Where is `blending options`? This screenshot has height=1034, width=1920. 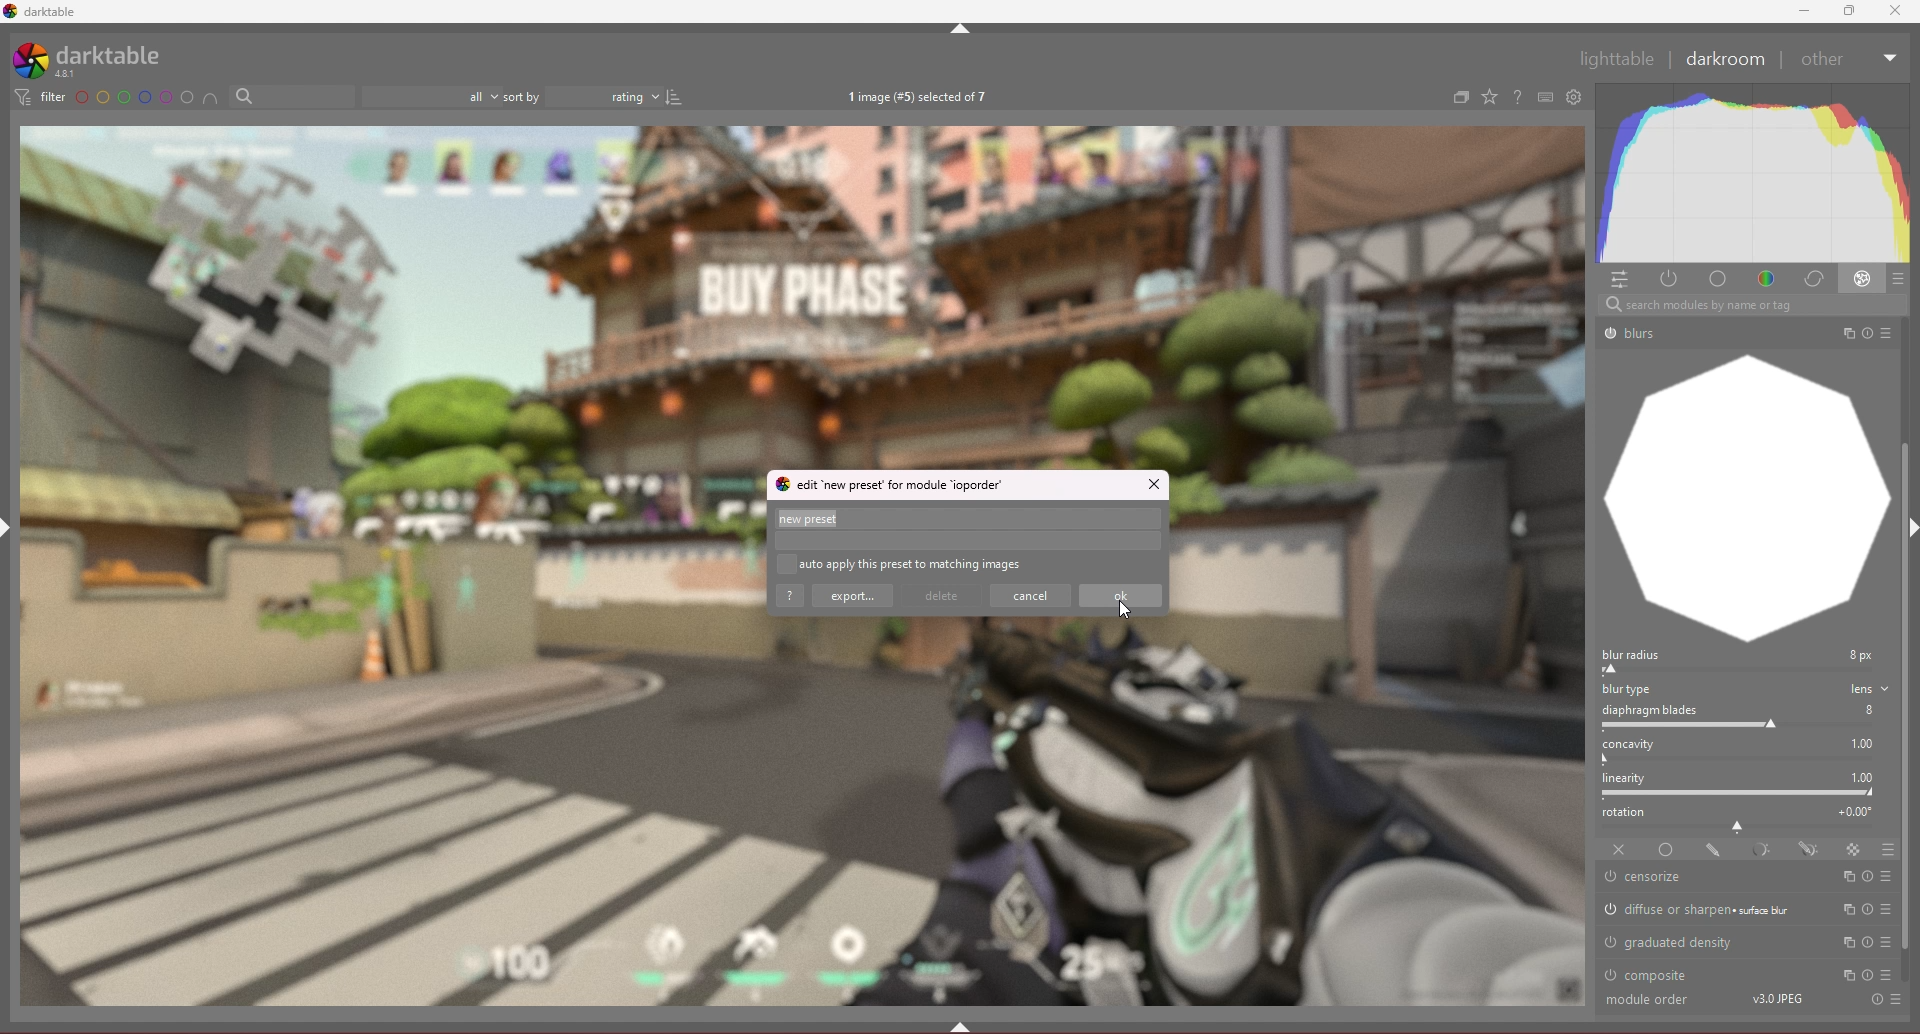
blending options is located at coordinates (1888, 850).